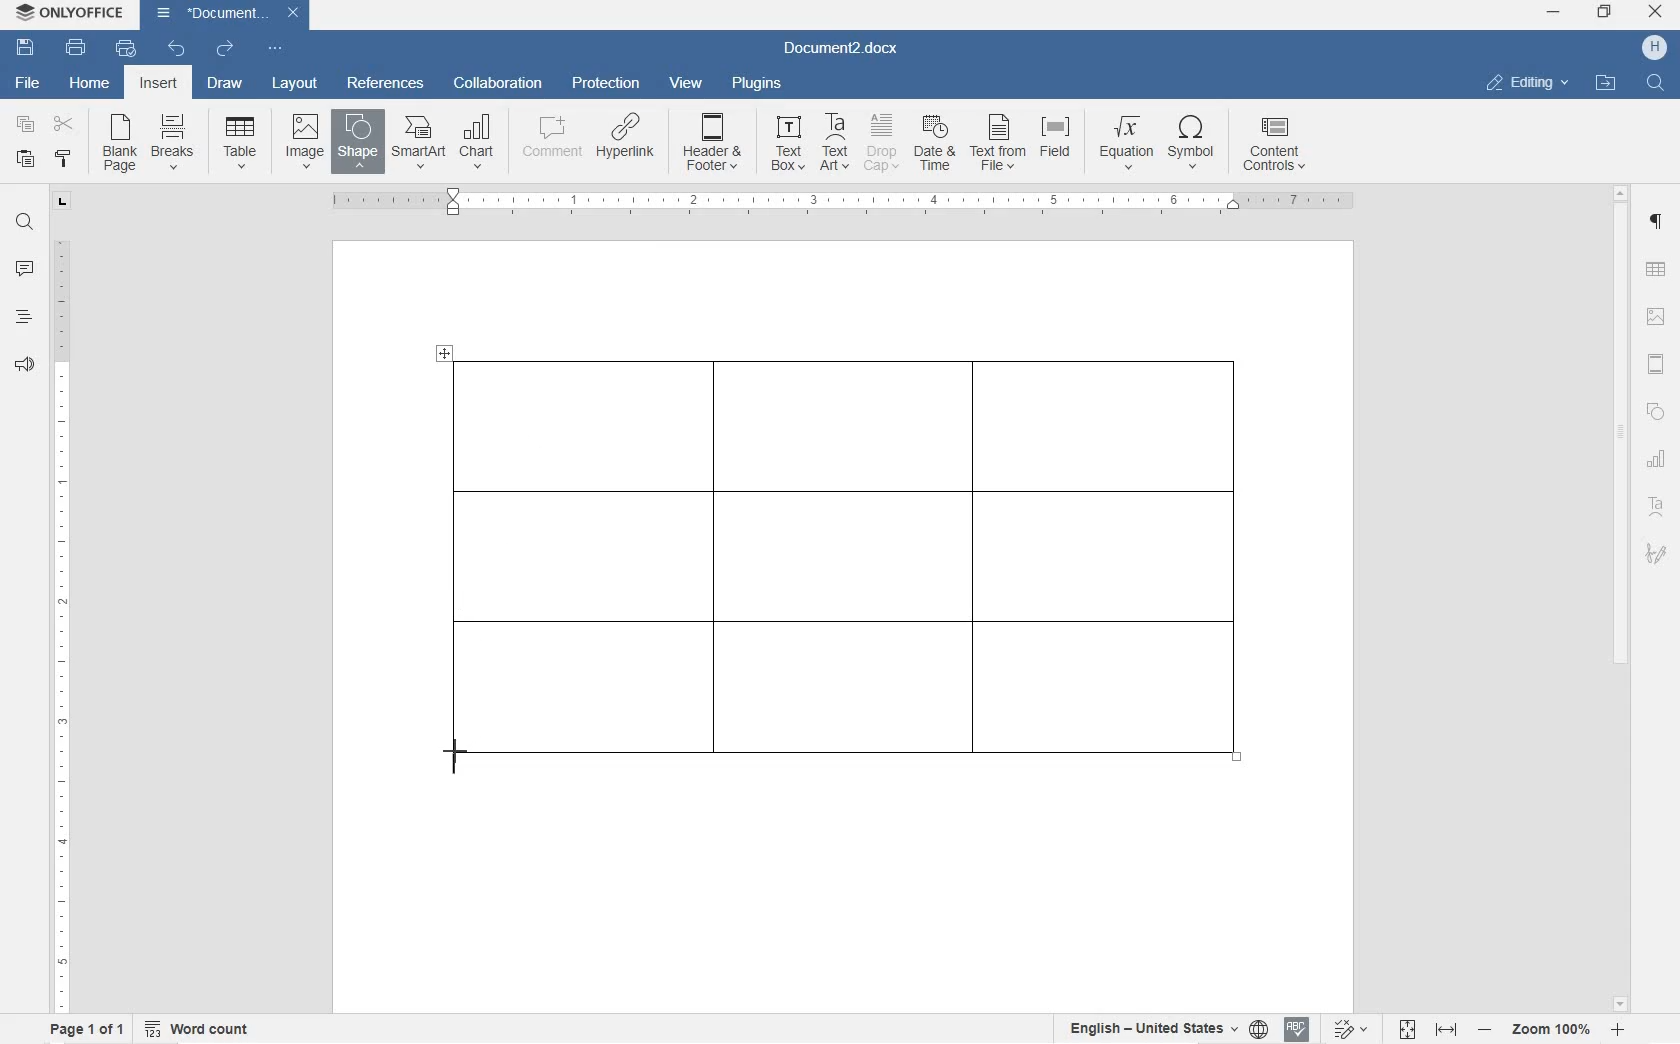  Describe the element at coordinates (296, 84) in the screenshot. I see `layout` at that location.